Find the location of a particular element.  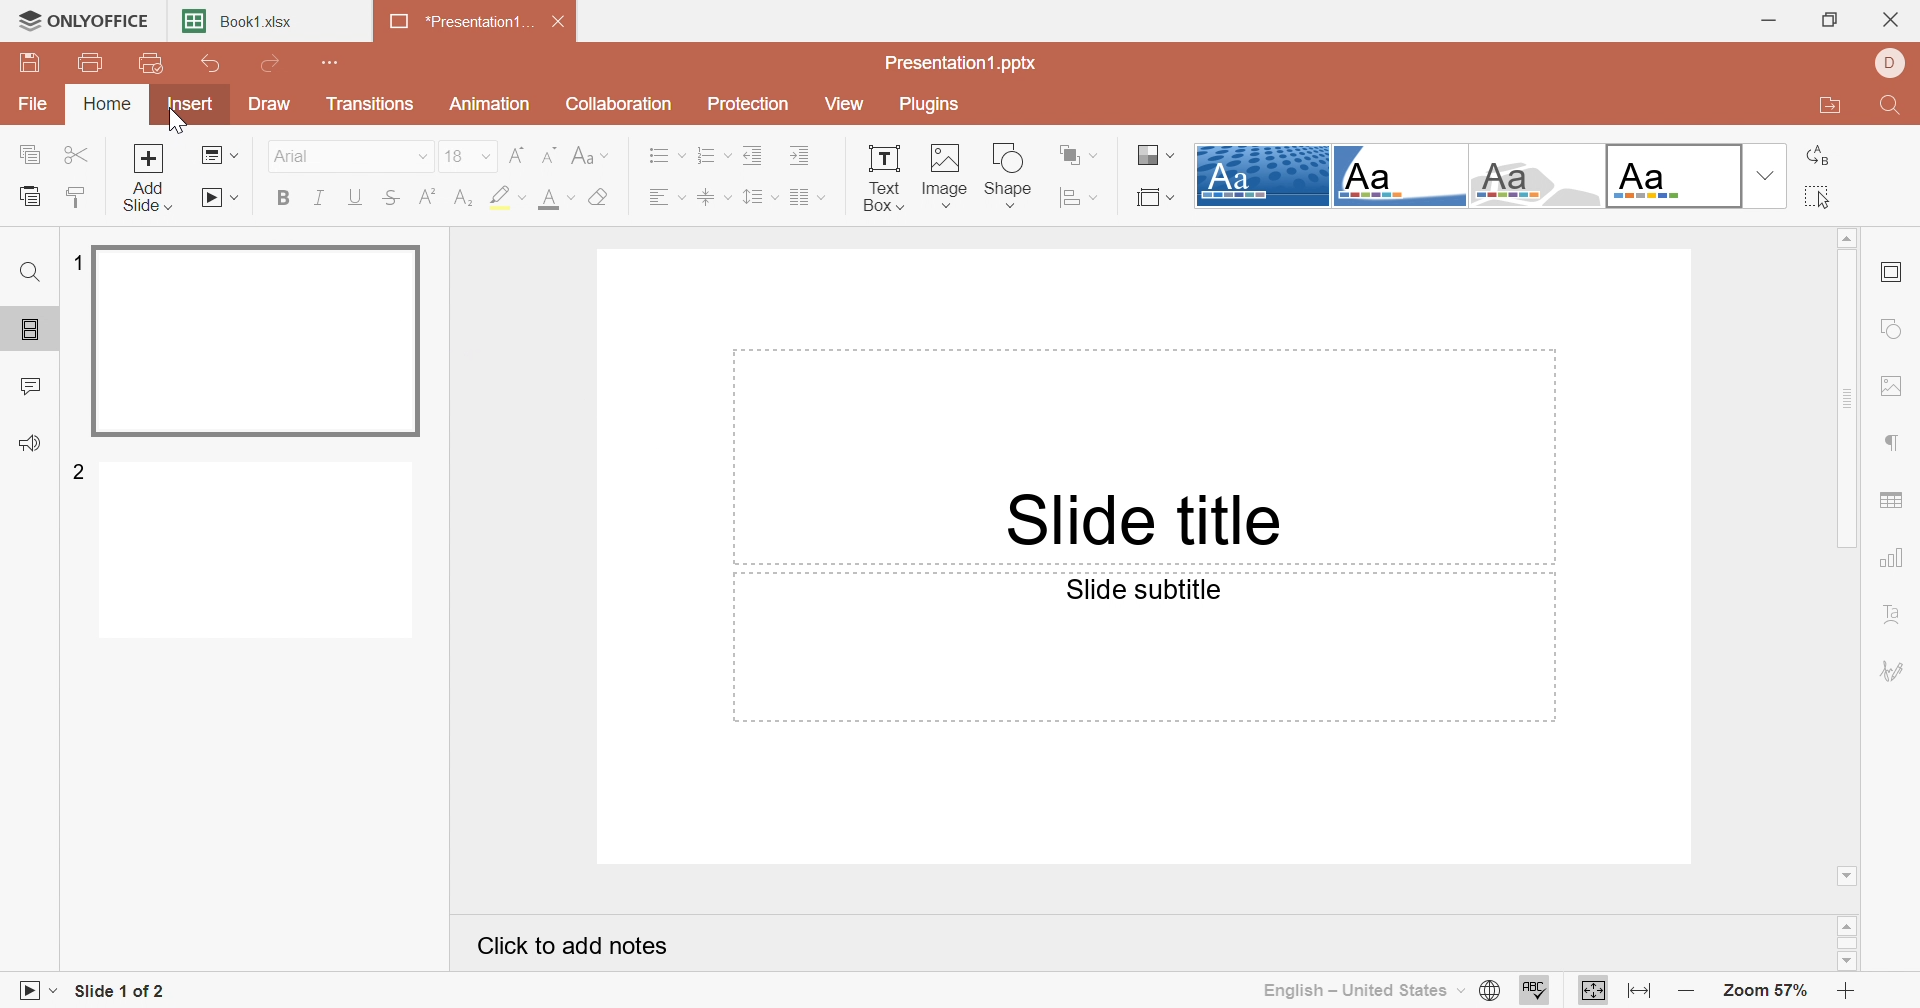

Align shape is located at coordinates (1078, 199).